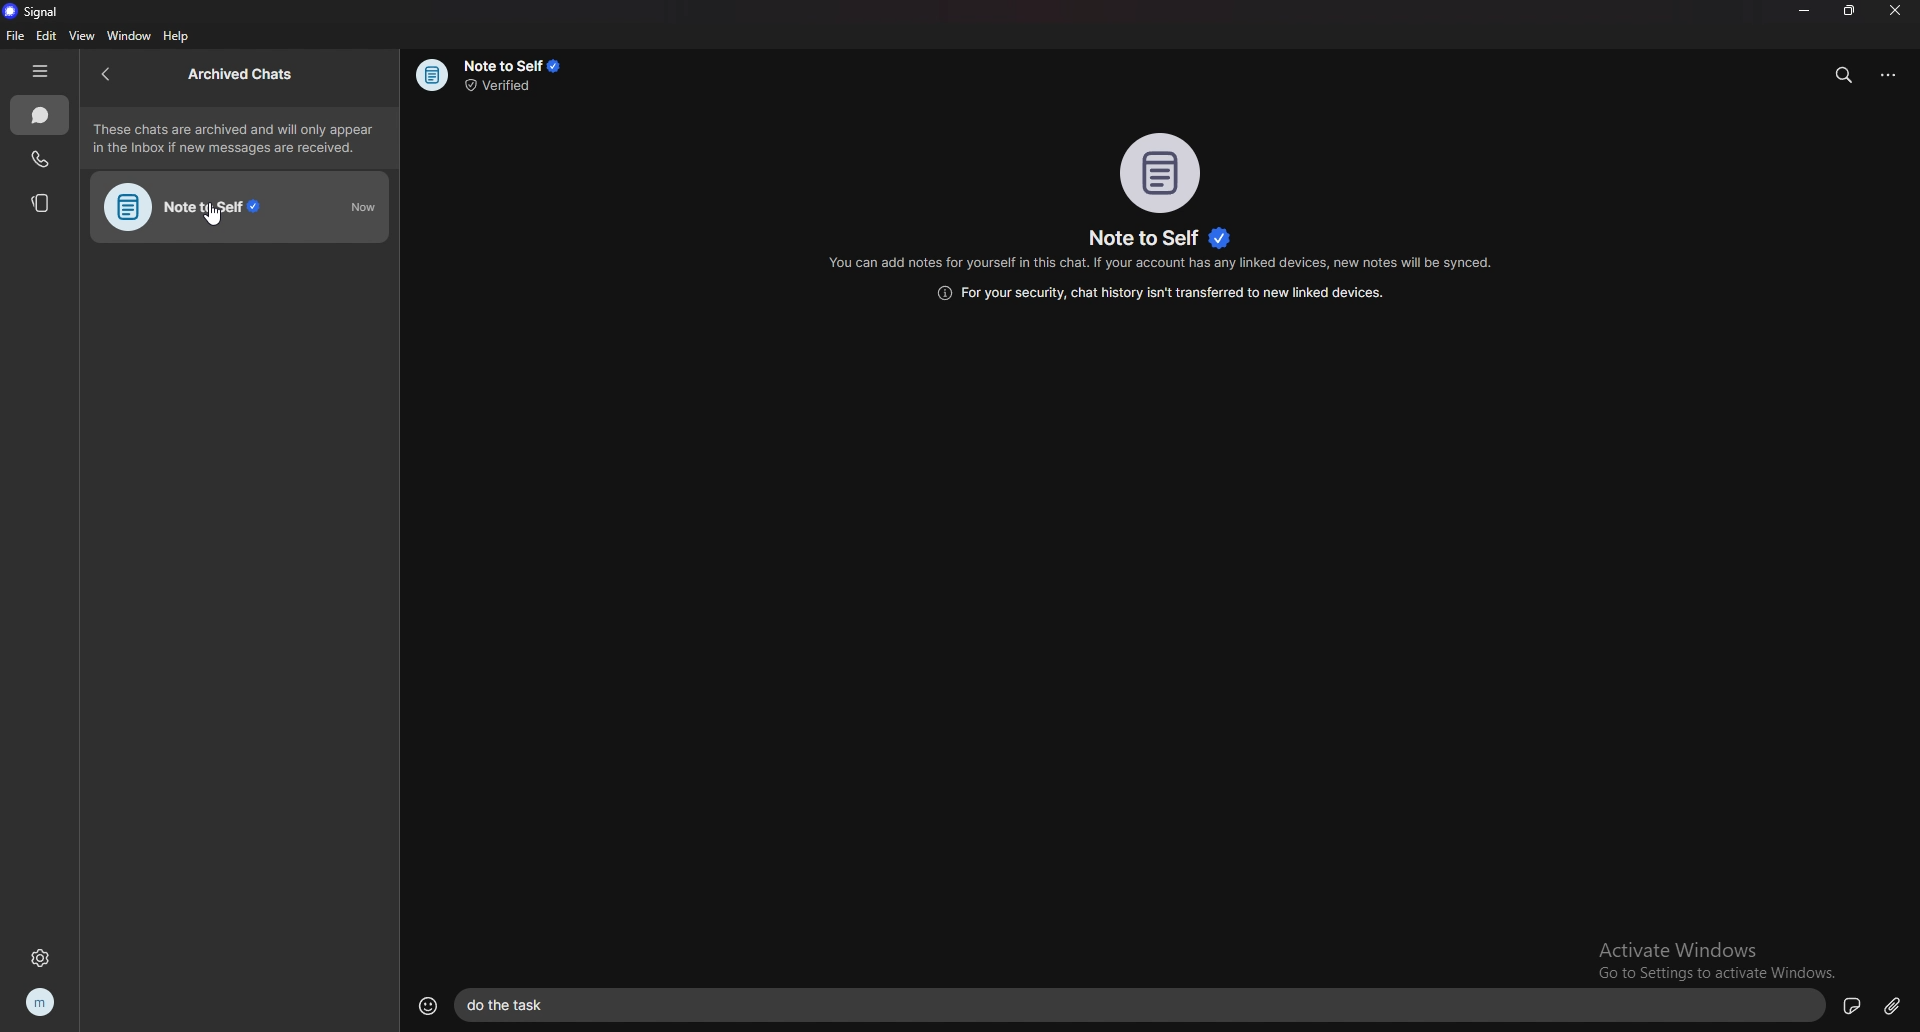 The height and width of the screenshot is (1032, 1920). What do you see at coordinates (1851, 10) in the screenshot?
I see `resize` at bounding box center [1851, 10].